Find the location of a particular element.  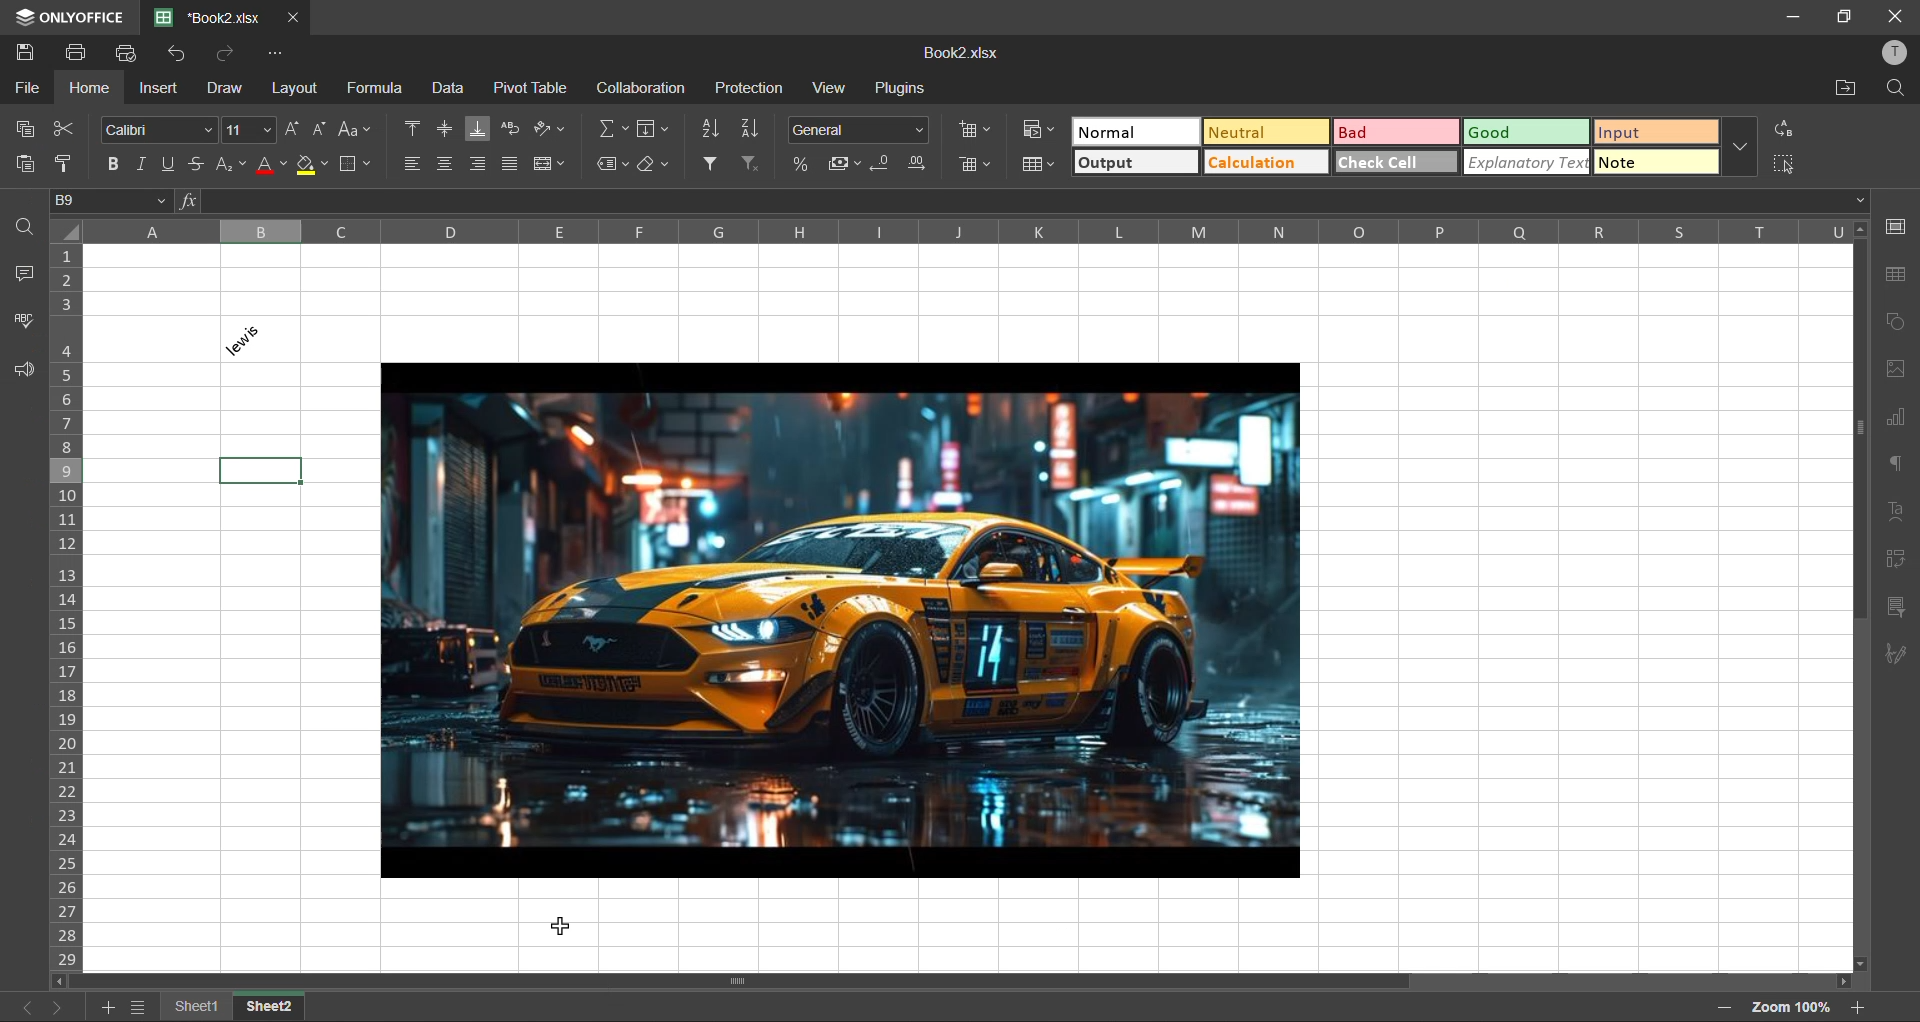

font color is located at coordinates (271, 166).